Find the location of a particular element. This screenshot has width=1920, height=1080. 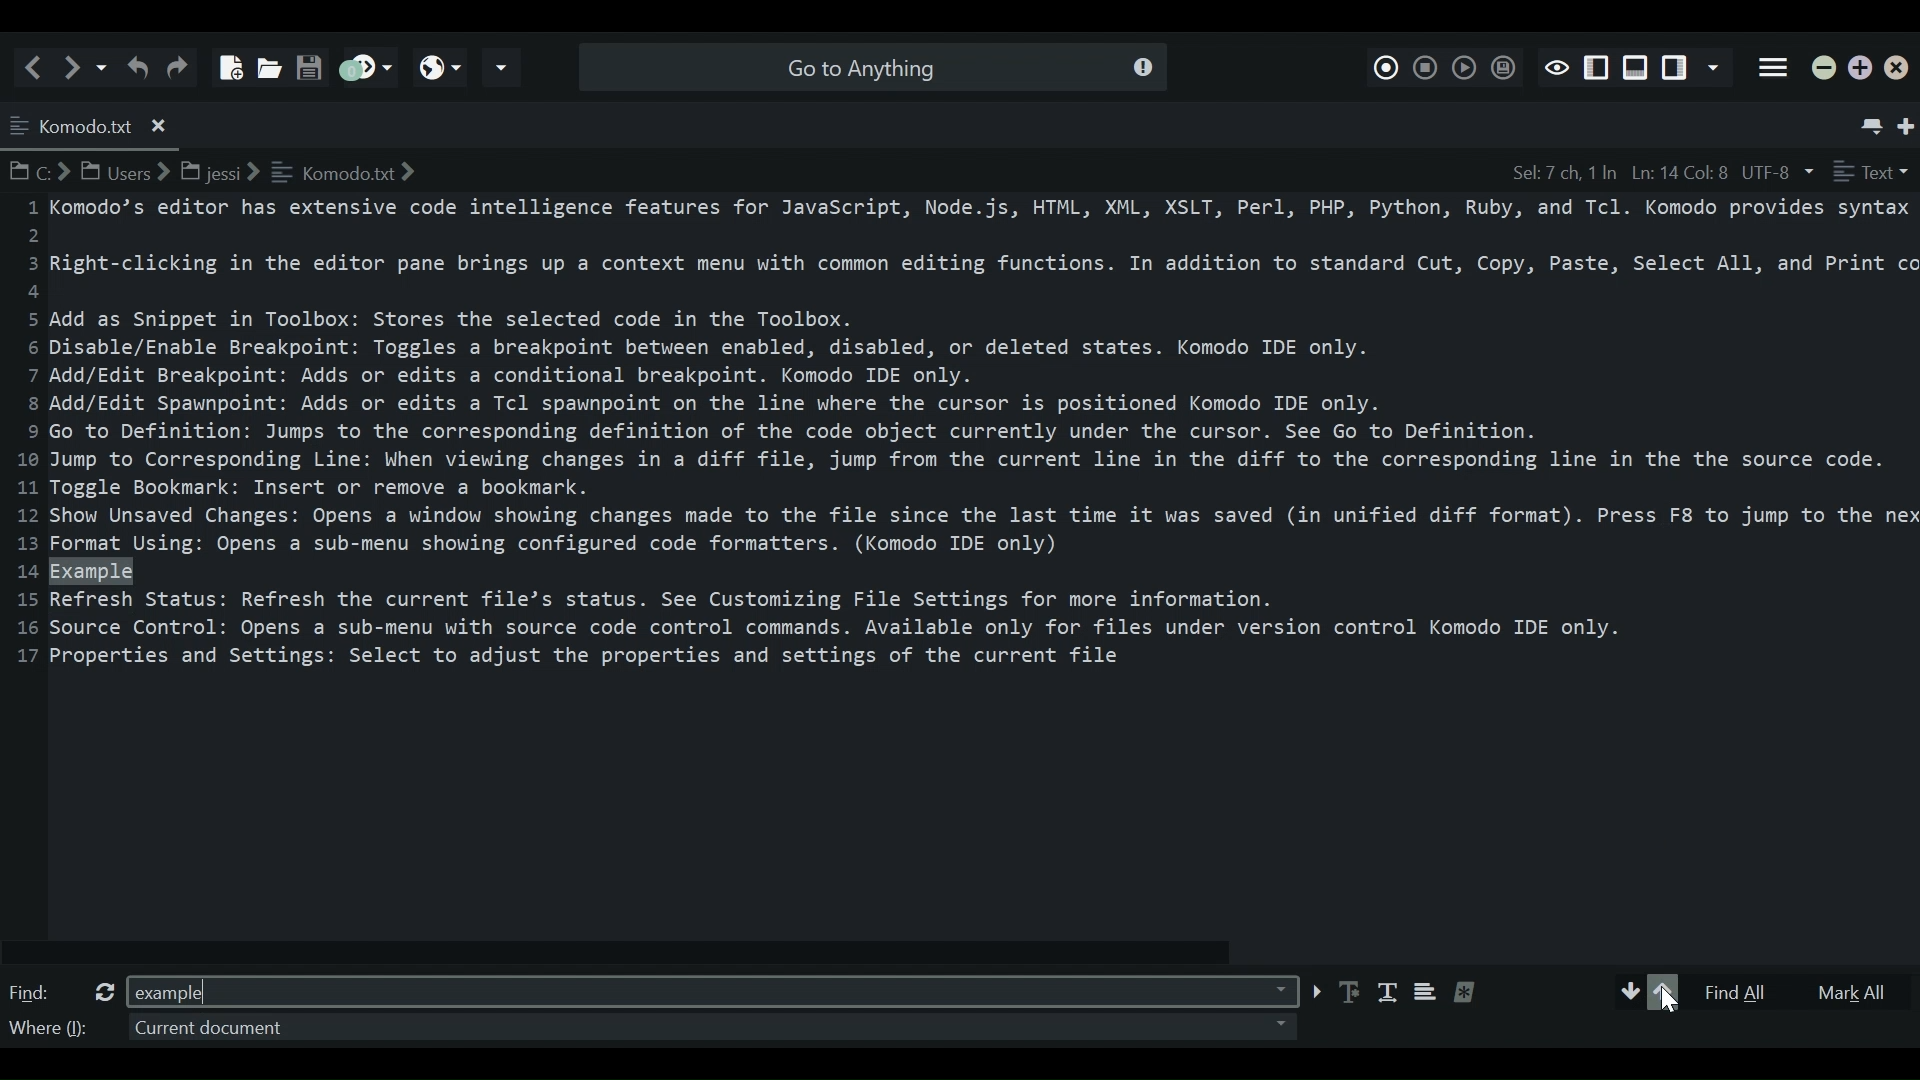

Jump to next syntax checking result is located at coordinates (364, 67).